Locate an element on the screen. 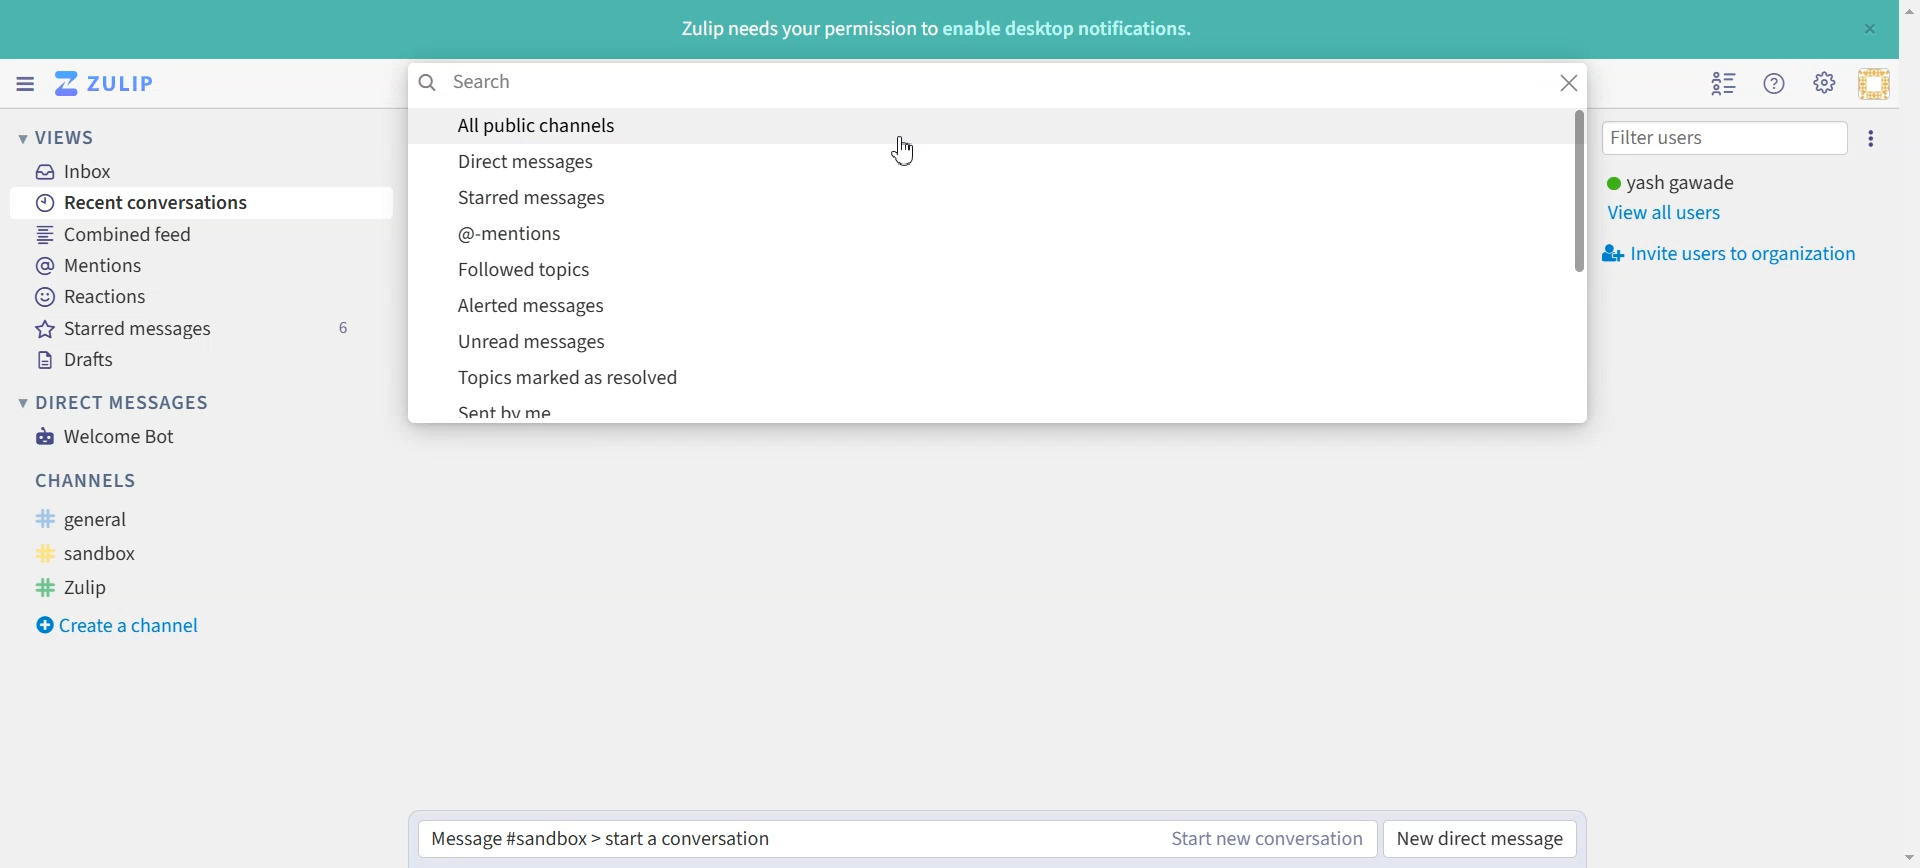 The image size is (1920, 868). Zulip needs your permission to enable desktop notifications. is located at coordinates (935, 31).